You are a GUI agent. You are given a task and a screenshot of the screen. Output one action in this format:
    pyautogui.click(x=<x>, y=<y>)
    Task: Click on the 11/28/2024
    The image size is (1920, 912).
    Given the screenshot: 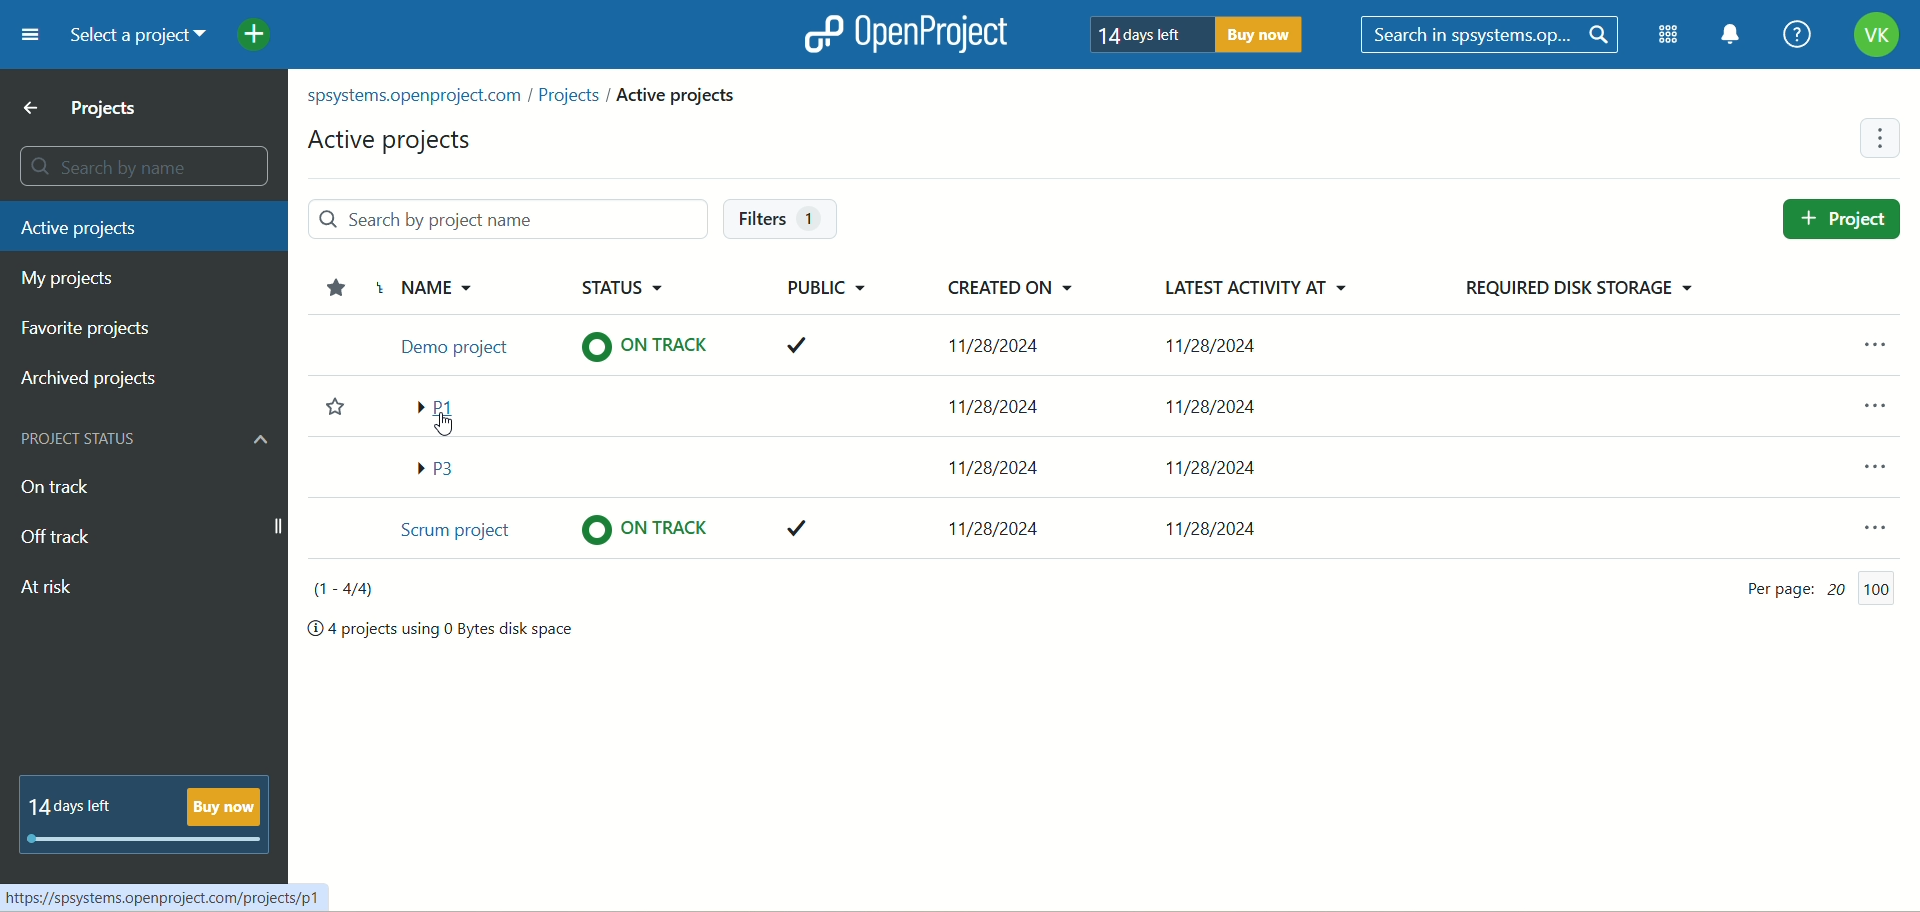 What is the action you would take?
    pyautogui.click(x=1001, y=400)
    